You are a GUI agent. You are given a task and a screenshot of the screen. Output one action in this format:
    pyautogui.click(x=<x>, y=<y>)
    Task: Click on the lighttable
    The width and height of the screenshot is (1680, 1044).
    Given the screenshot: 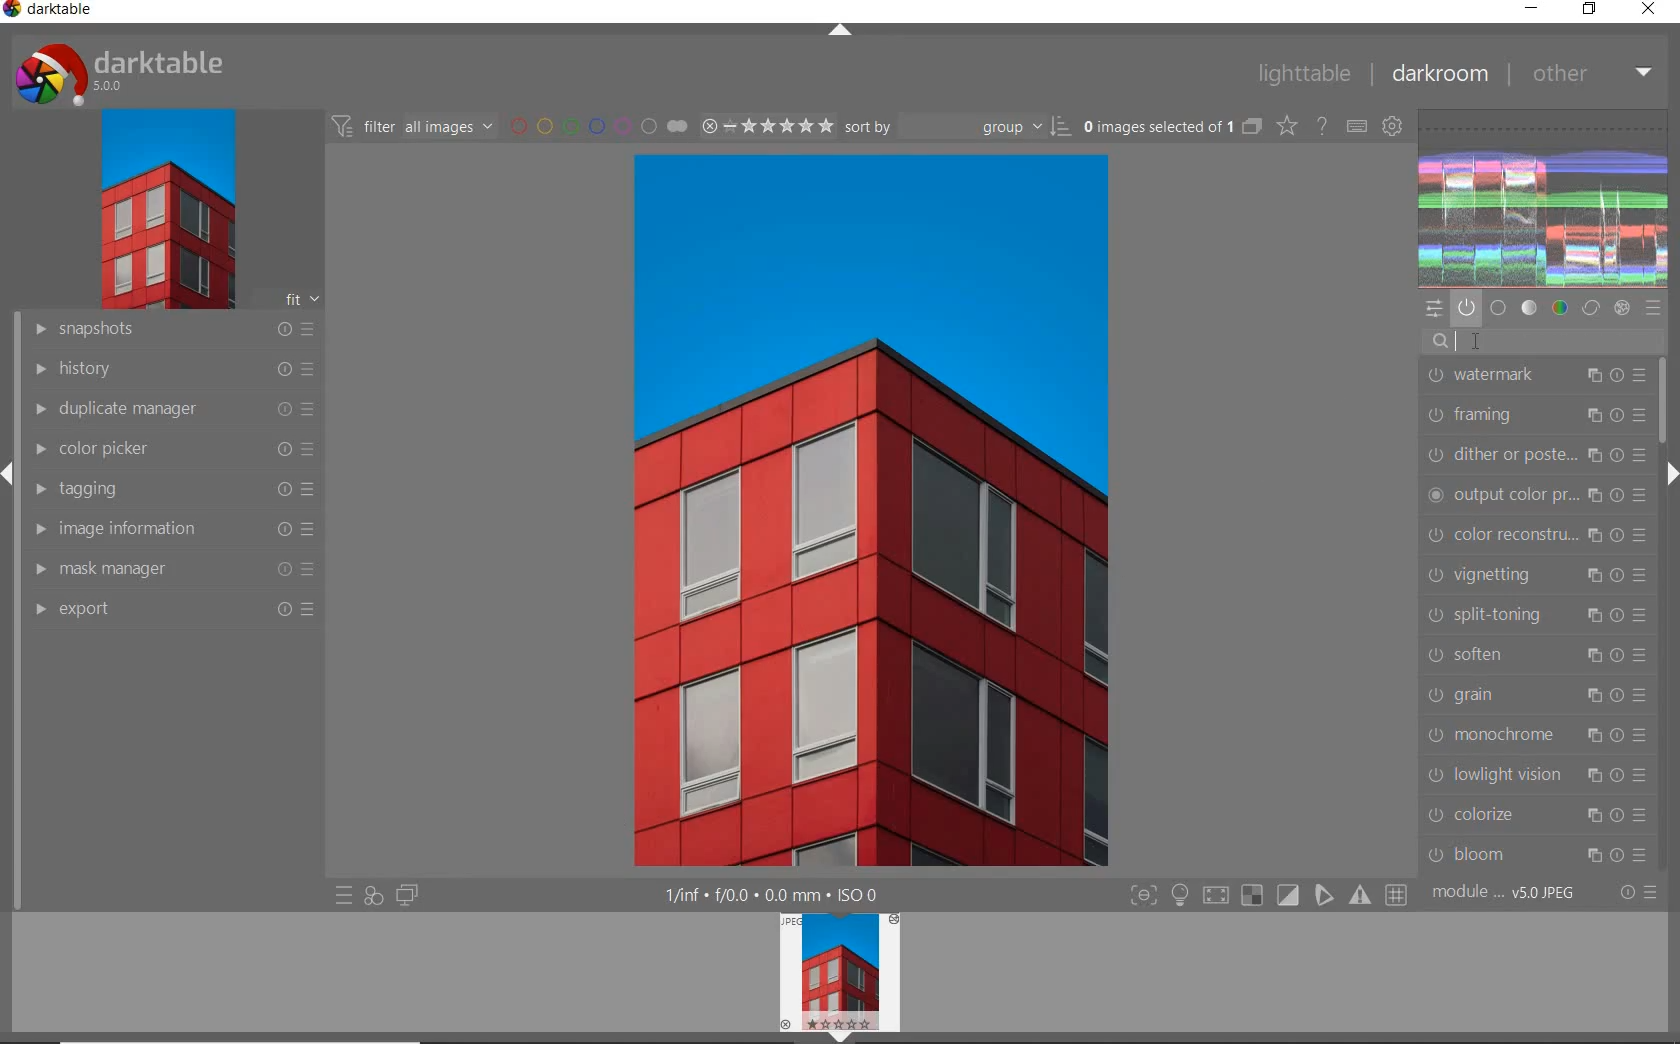 What is the action you would take?
    pyautogui.click(x=1309, y=73)
    